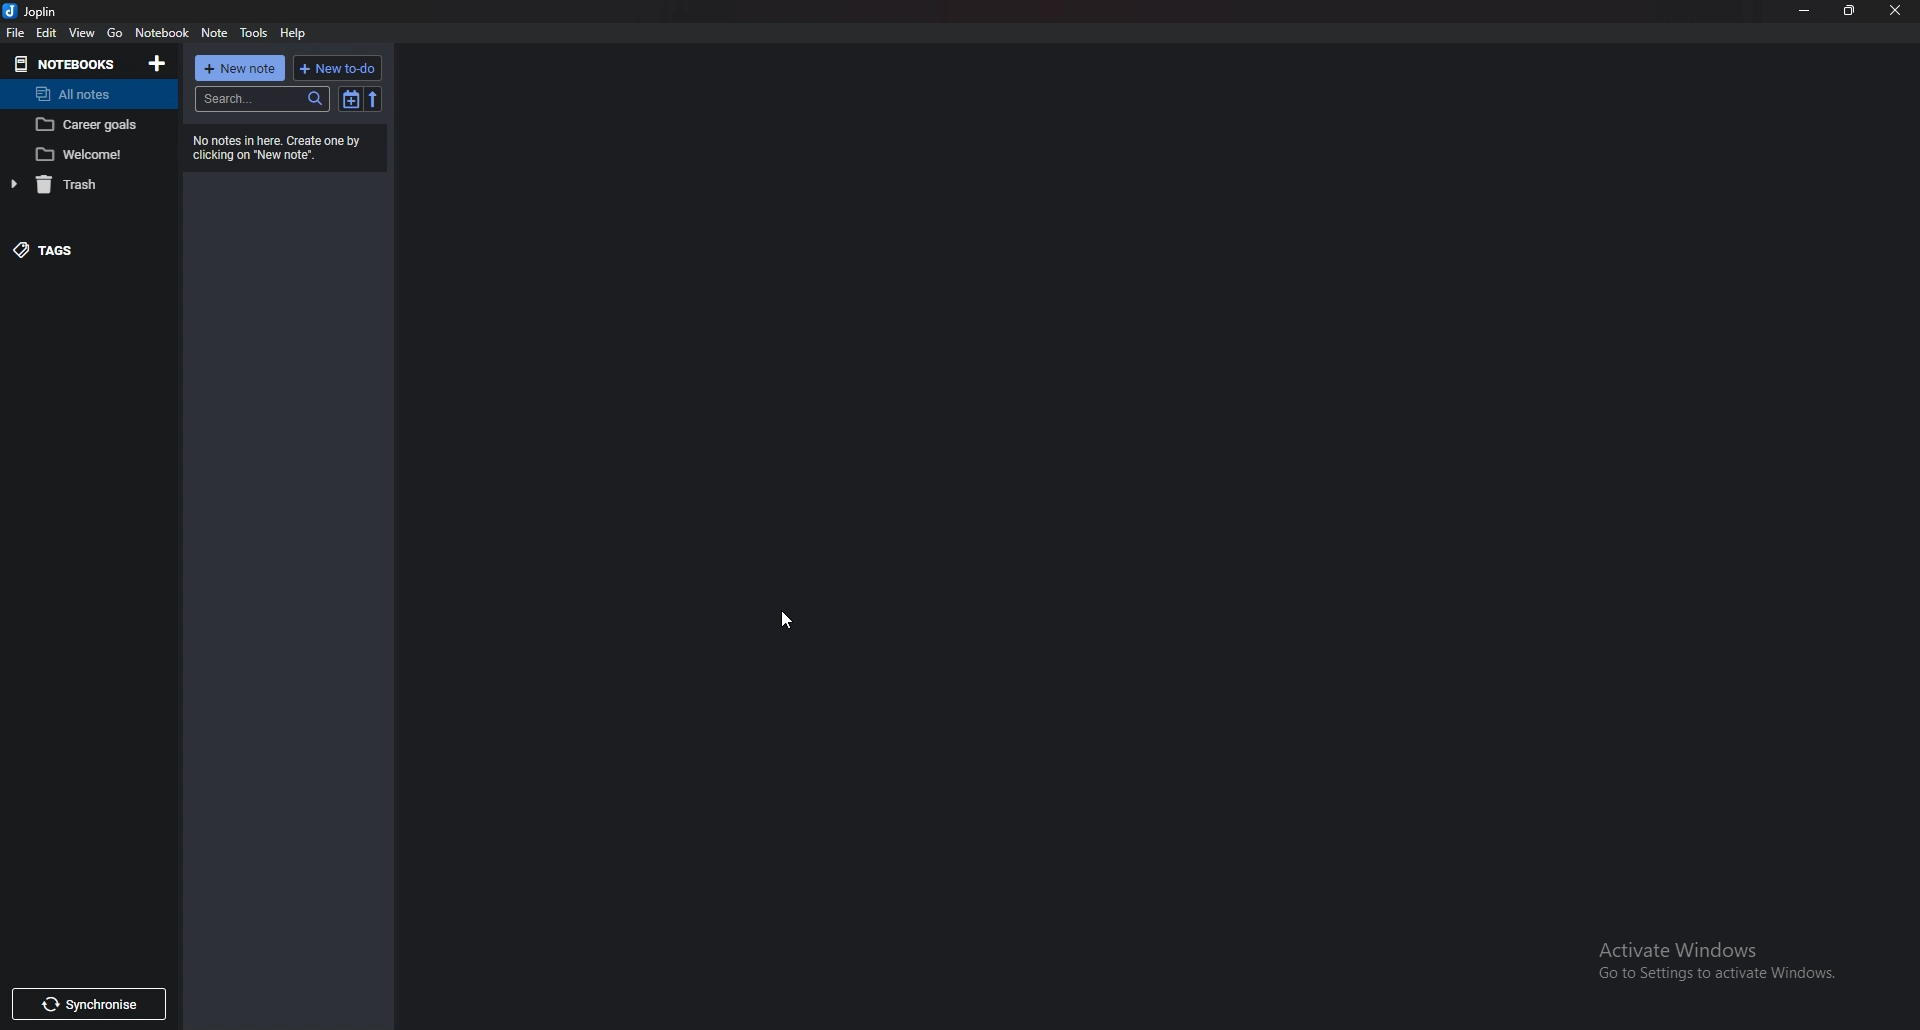  I want to click on synchronize, so click(90, 1003).